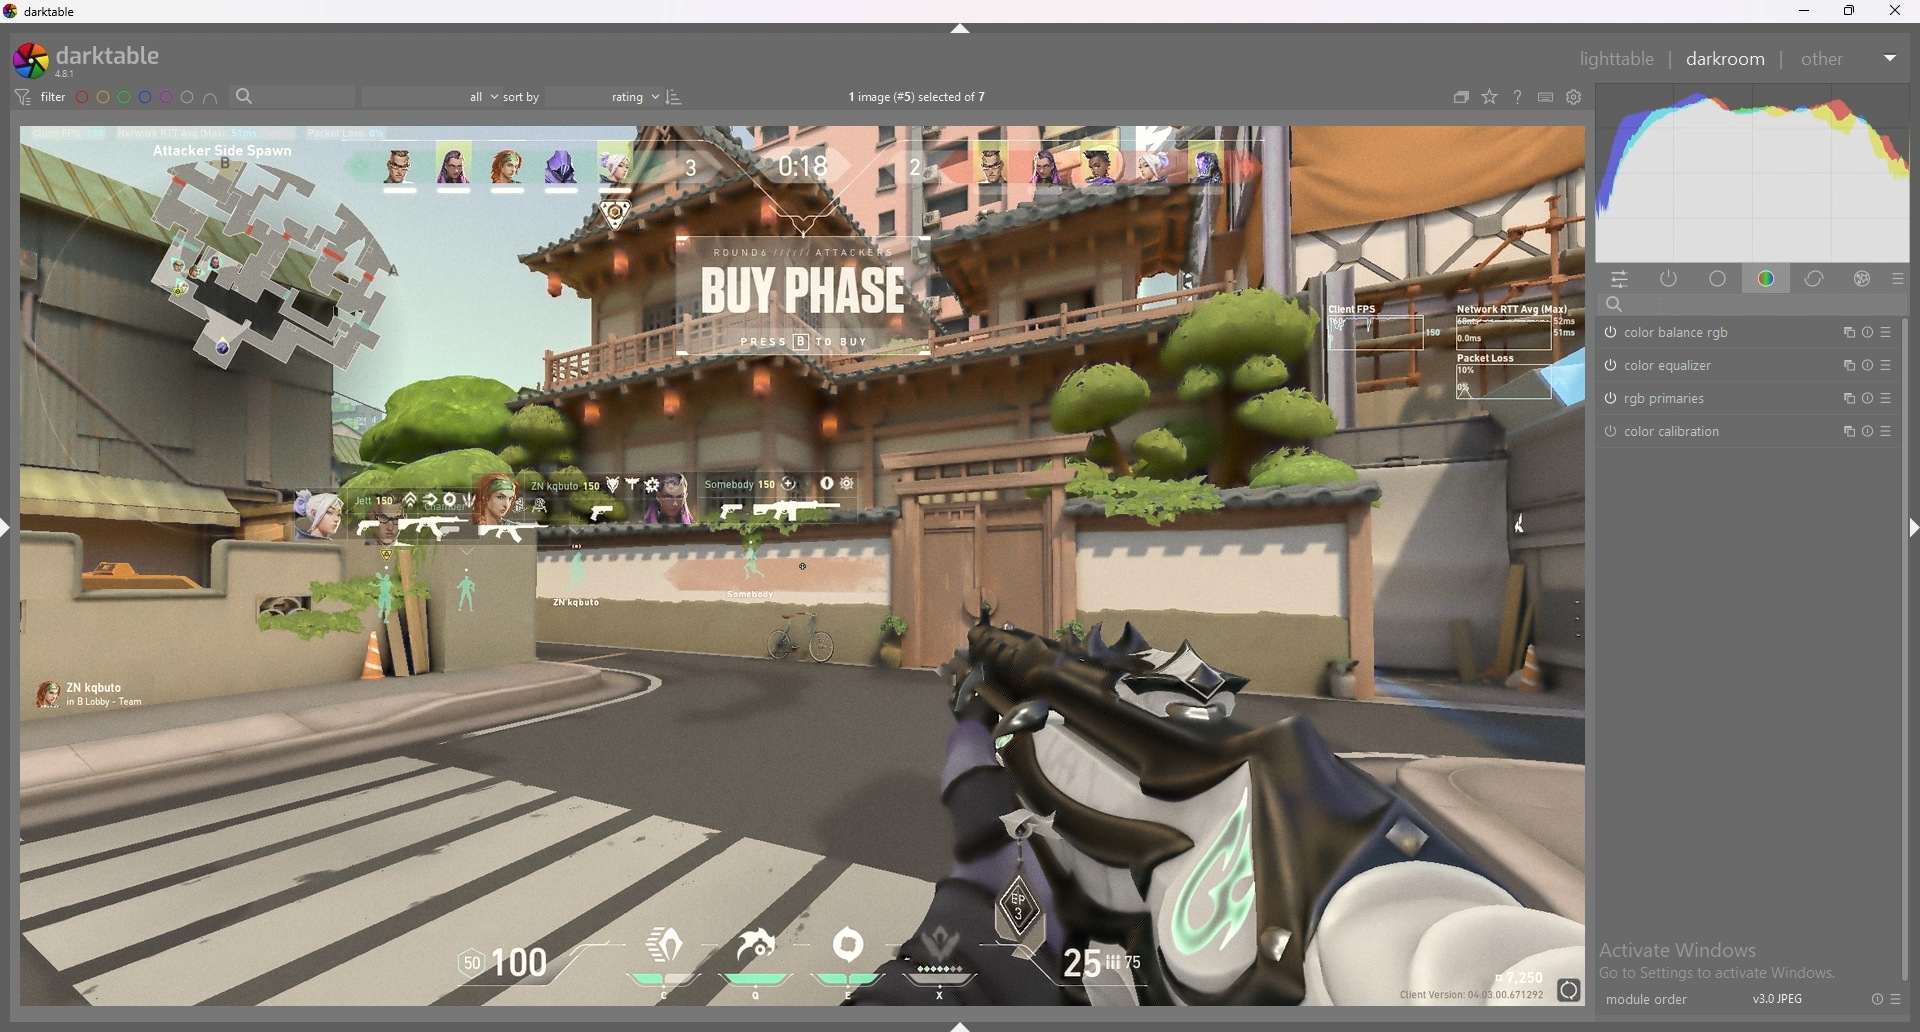  I want to click on module order, so click(1657, 1000).